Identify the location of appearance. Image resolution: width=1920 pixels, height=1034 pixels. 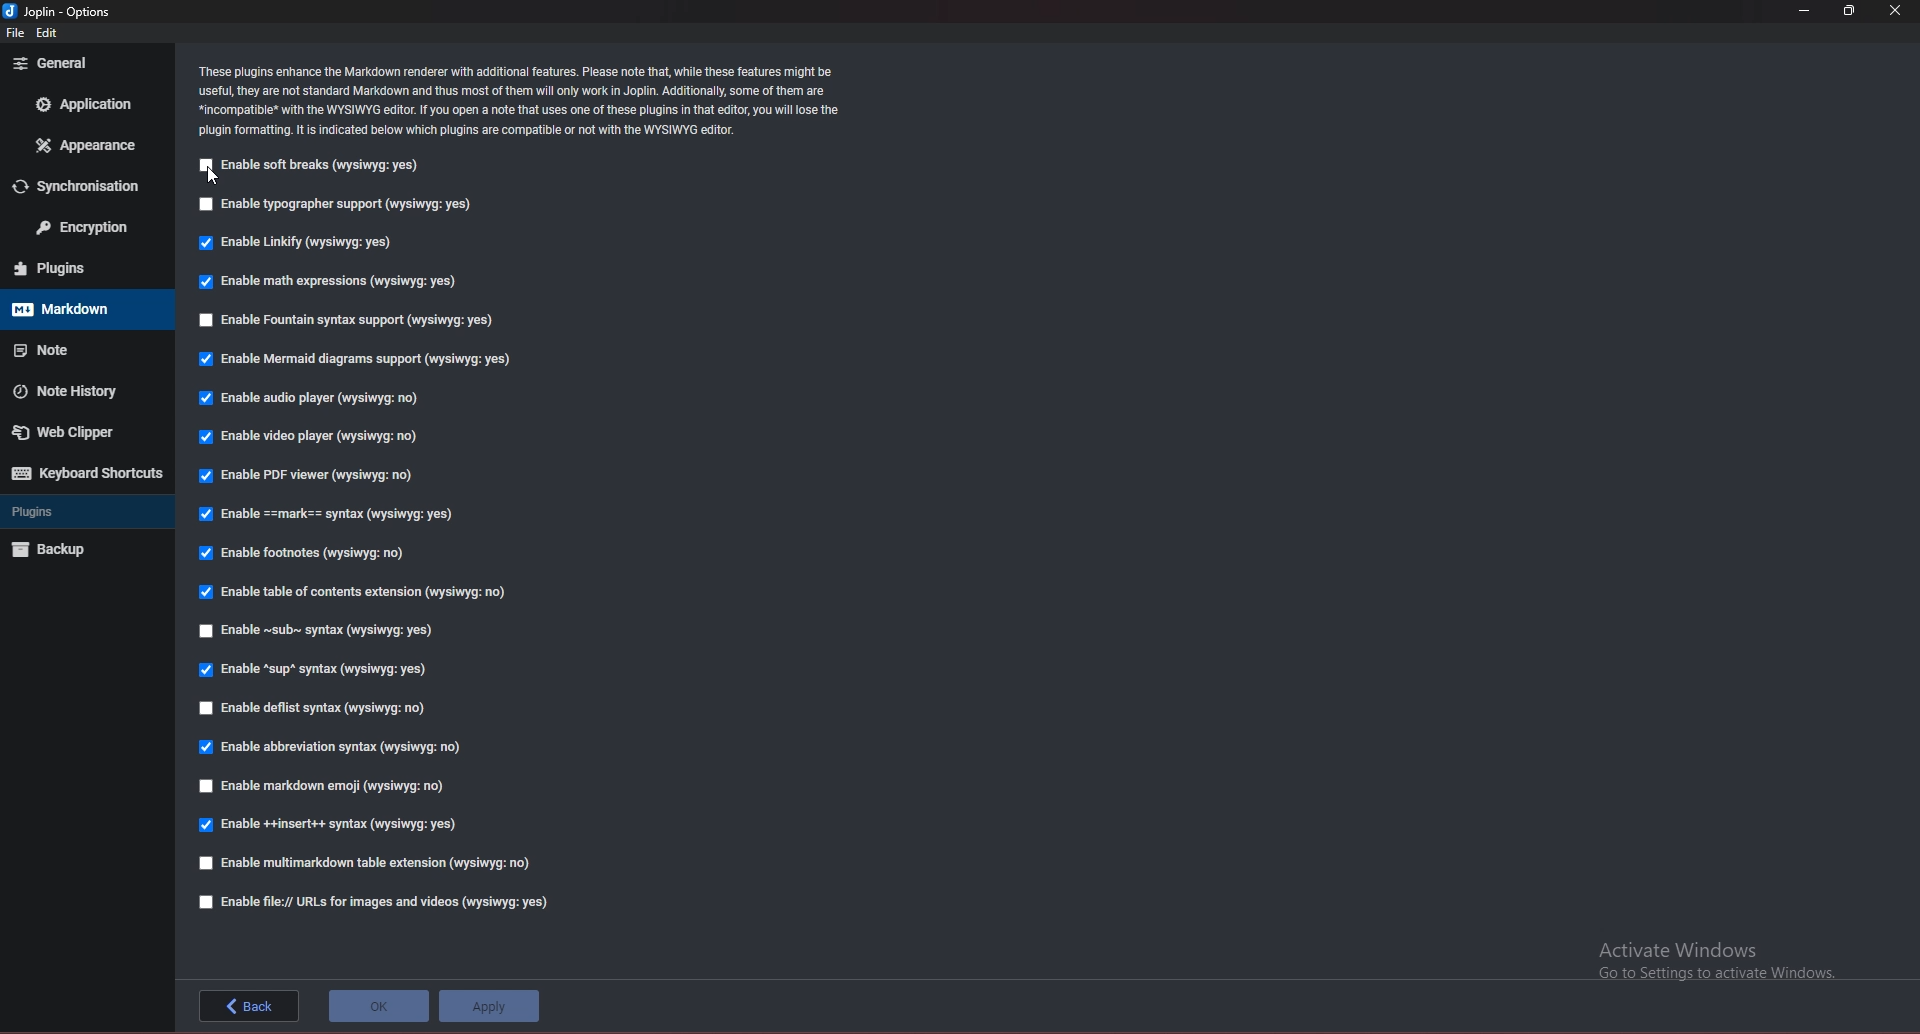
(86, 144).